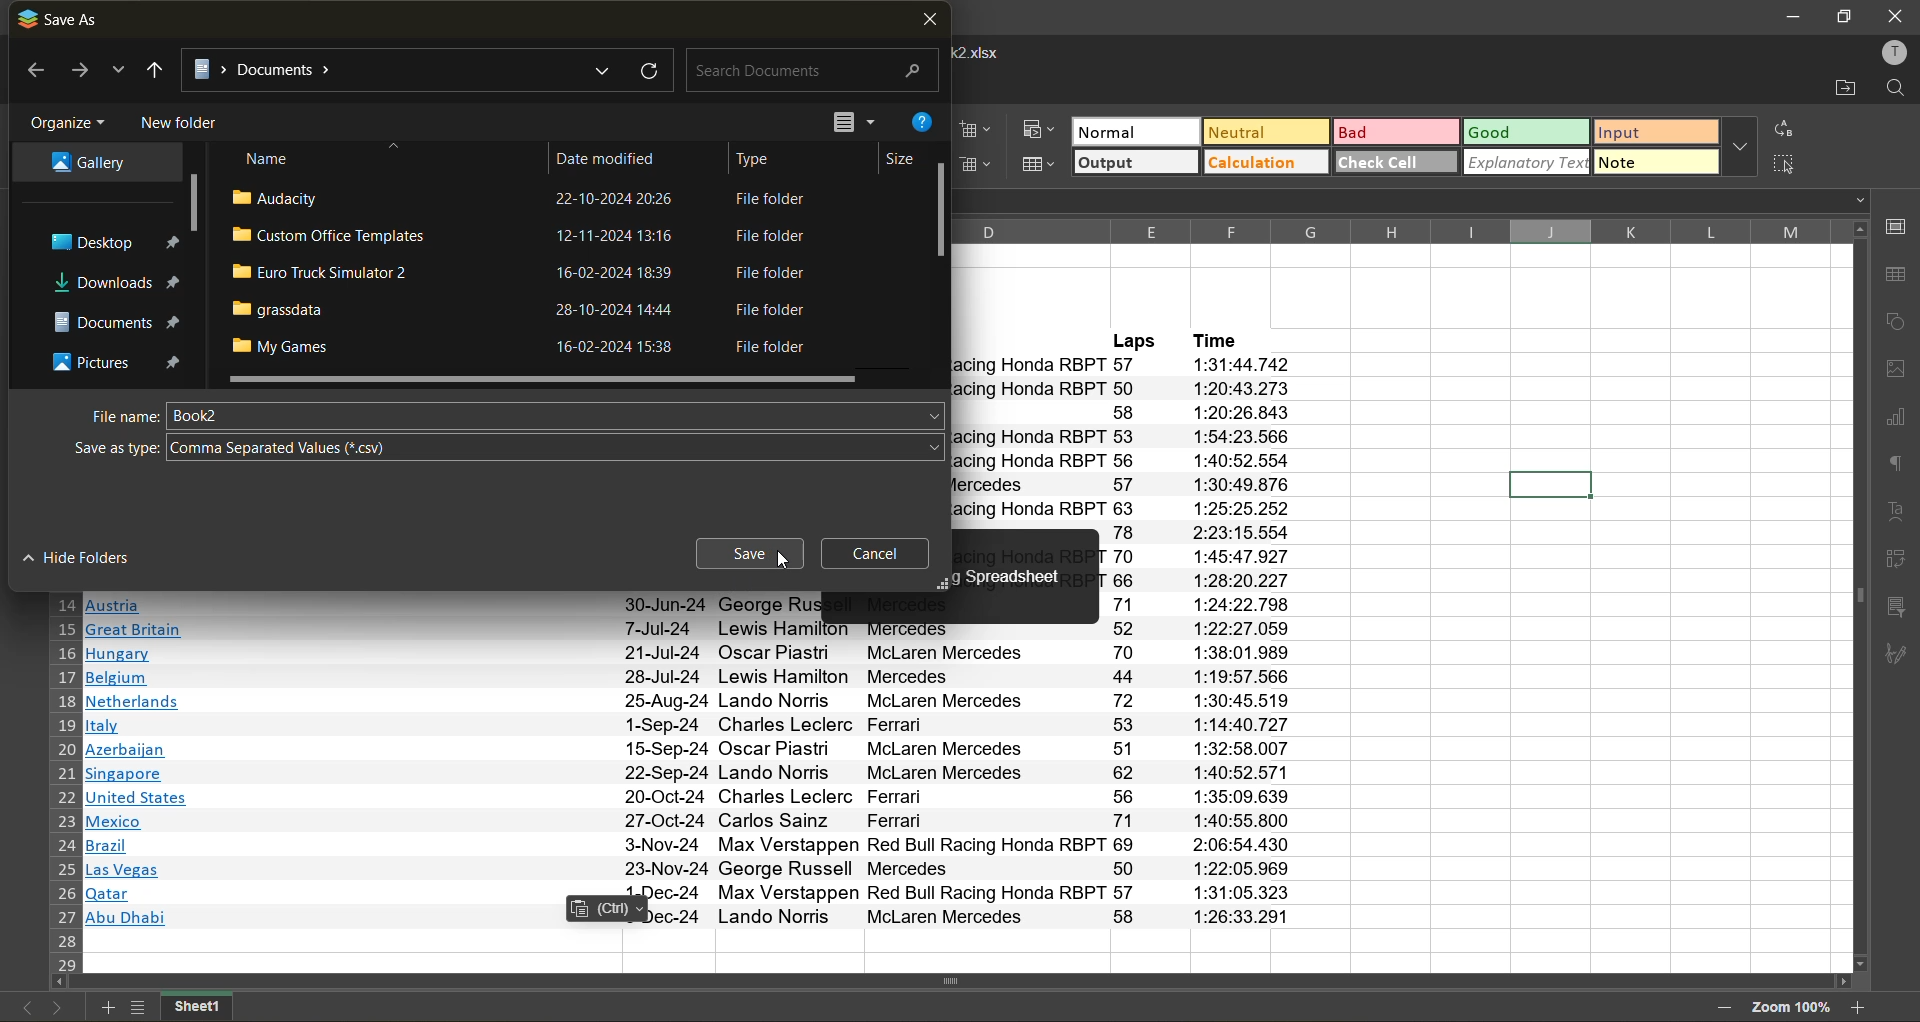  I want to click on minimize, so click(1792, 18).